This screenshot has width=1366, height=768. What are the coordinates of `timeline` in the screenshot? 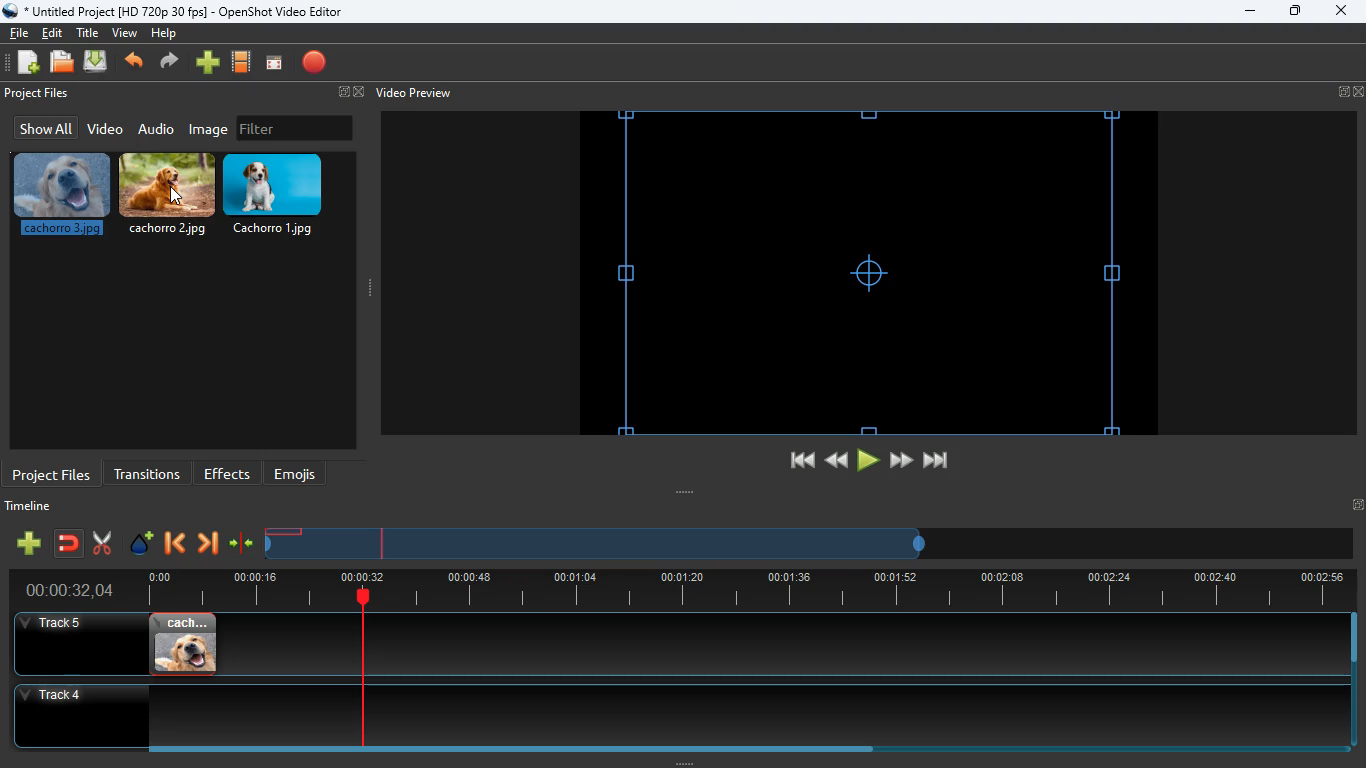 It's located at (33, 509).